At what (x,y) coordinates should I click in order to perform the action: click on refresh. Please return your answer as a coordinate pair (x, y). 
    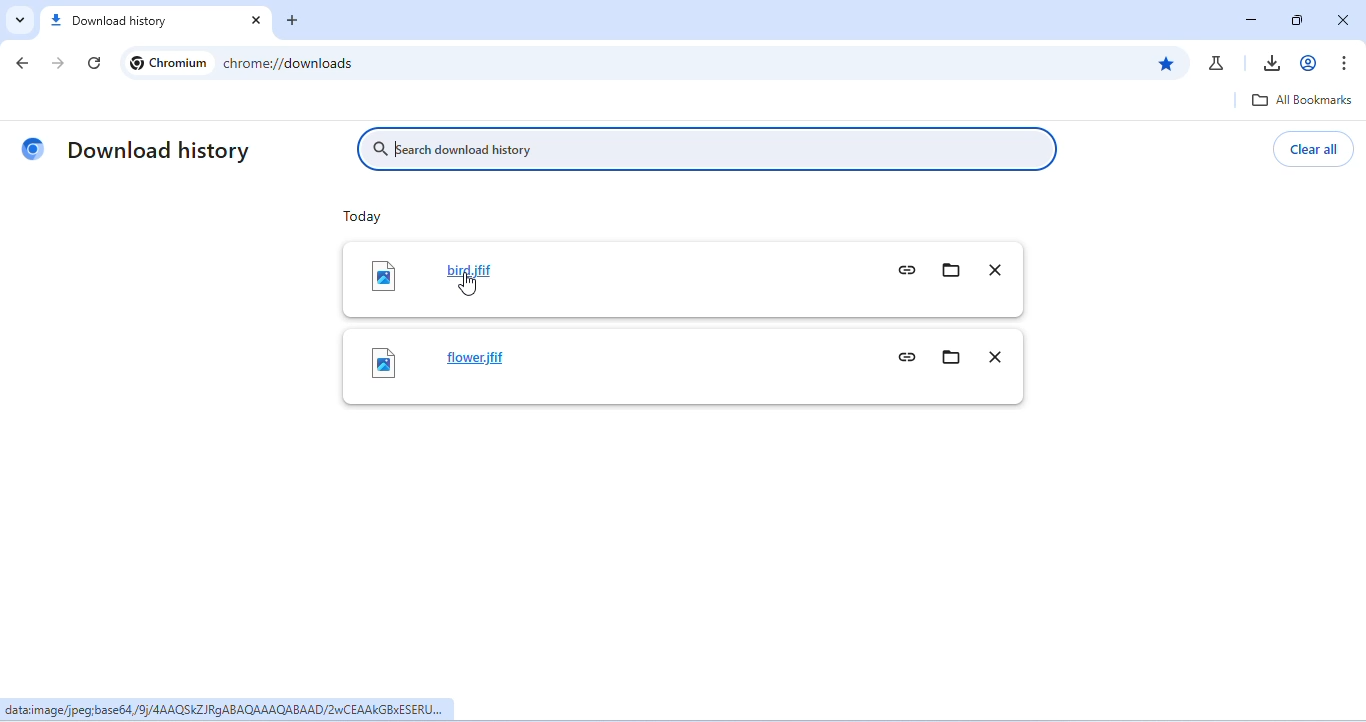
    Looking at the image, I should click on (94, 64).